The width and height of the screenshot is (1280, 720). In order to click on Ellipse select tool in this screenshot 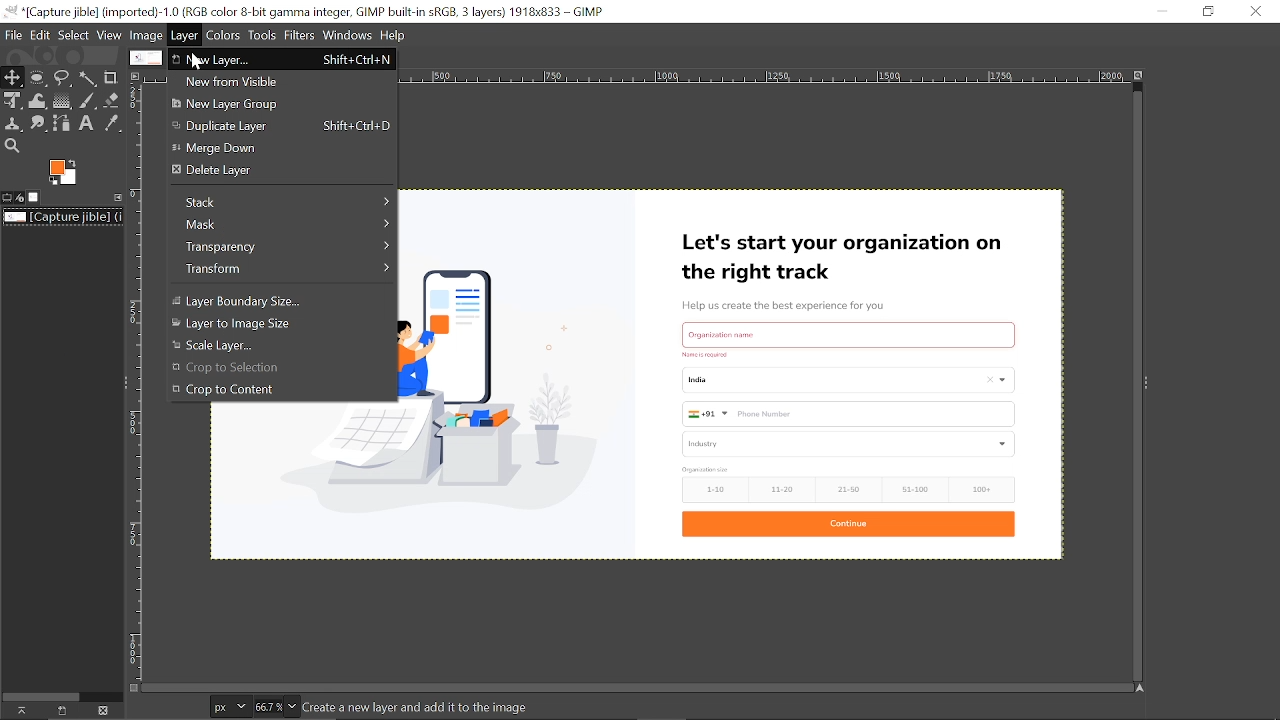, I will do `click(38, 78)`.